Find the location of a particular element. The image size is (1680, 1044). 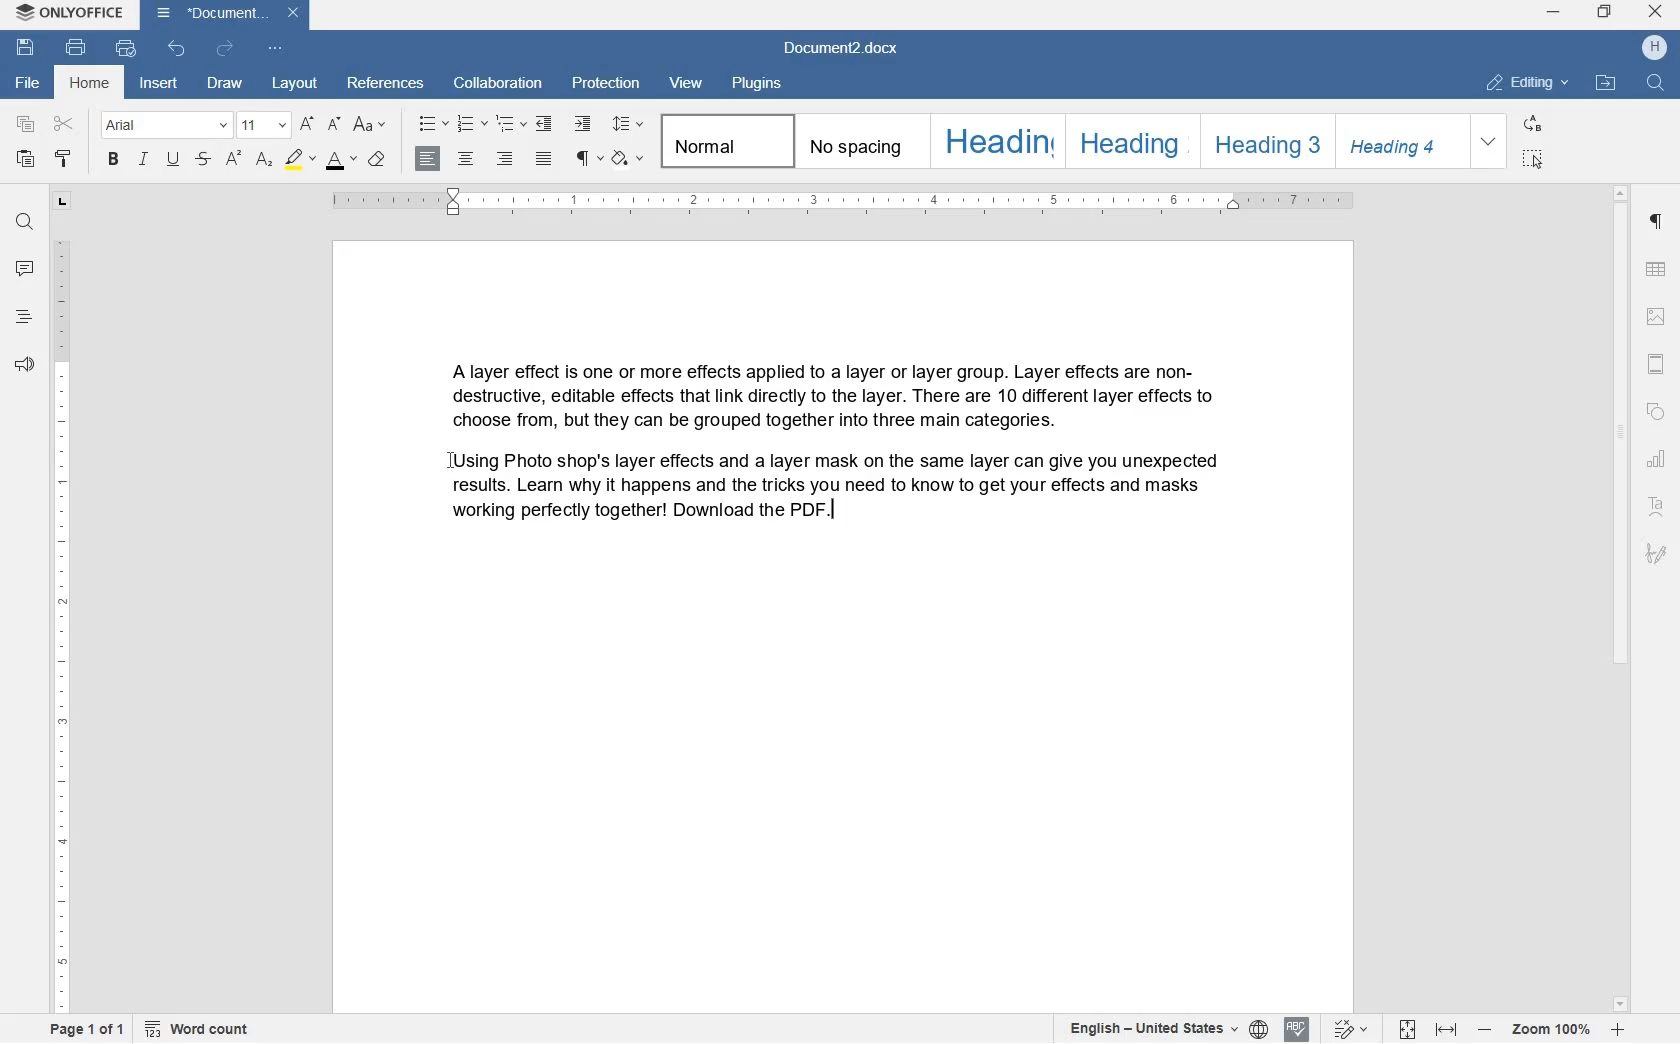

SUPERSCRIPT is located at coordinates (233, 160).